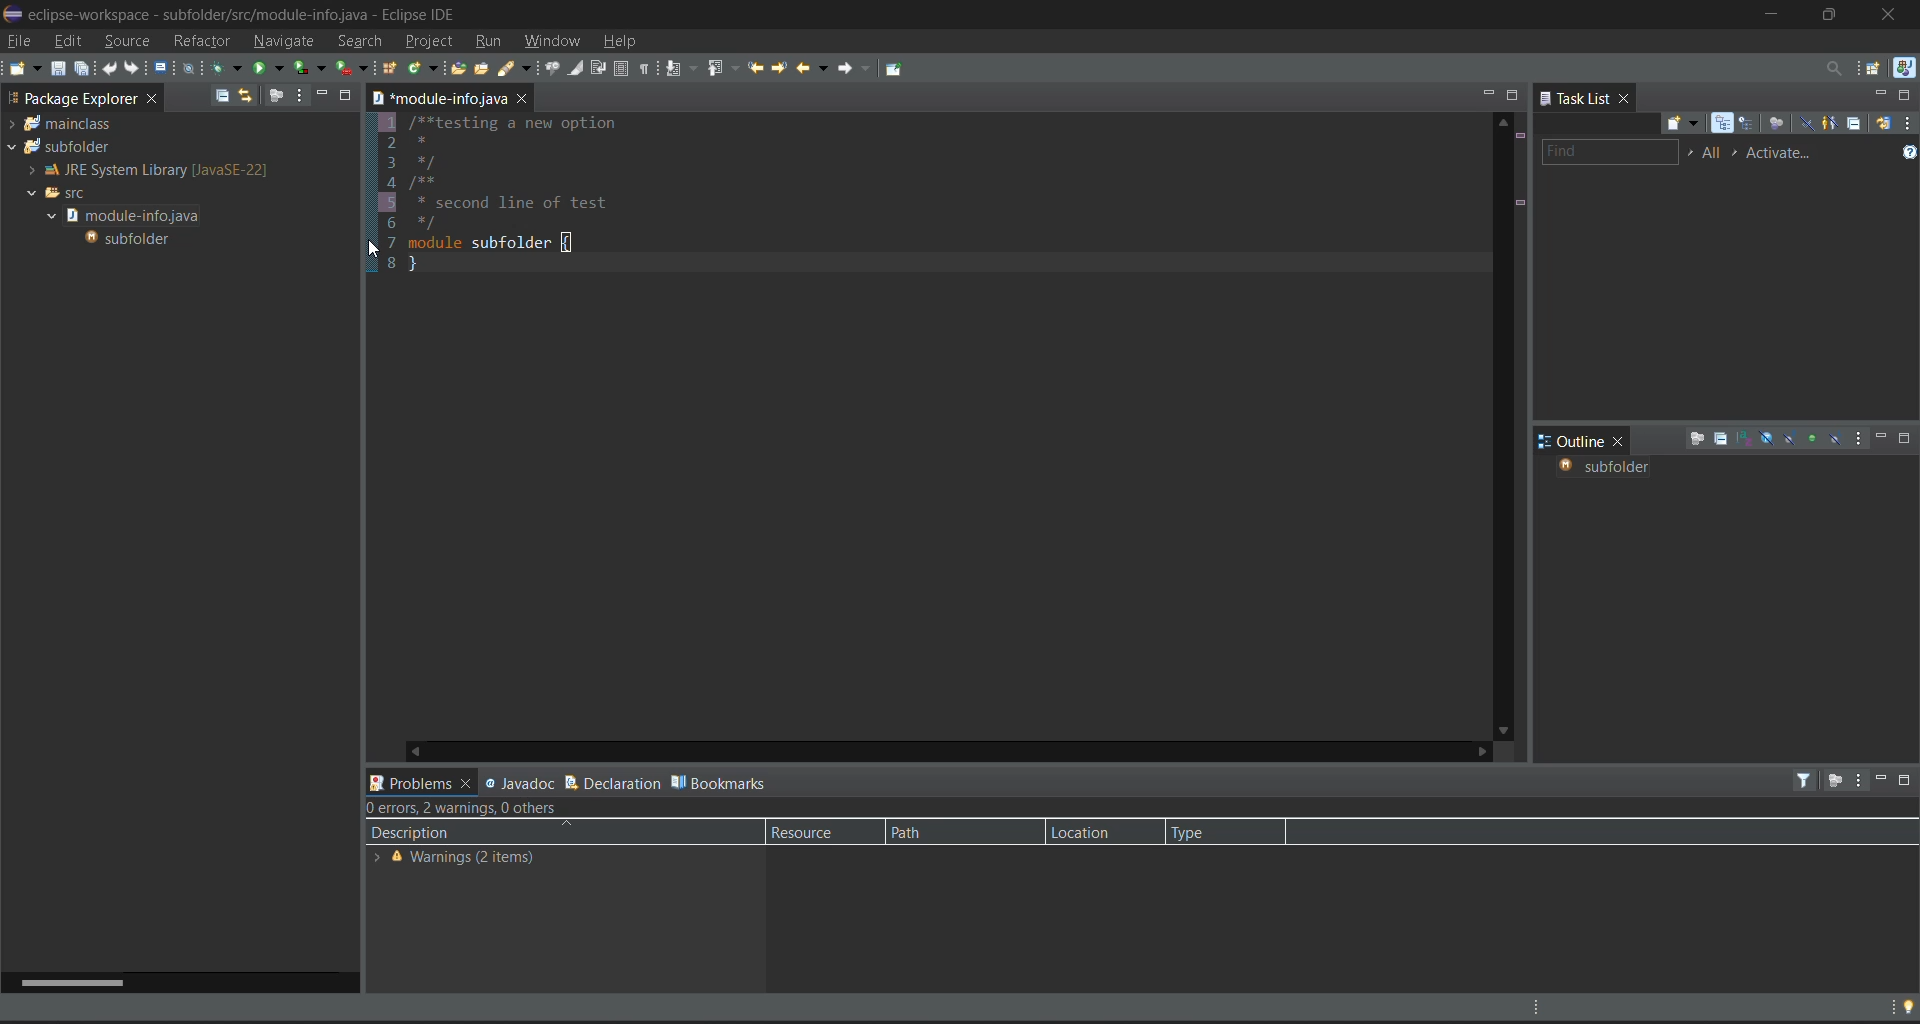  Describe the element at coordinates (1576, 99) in the screenshot. I see `task list` at that location.